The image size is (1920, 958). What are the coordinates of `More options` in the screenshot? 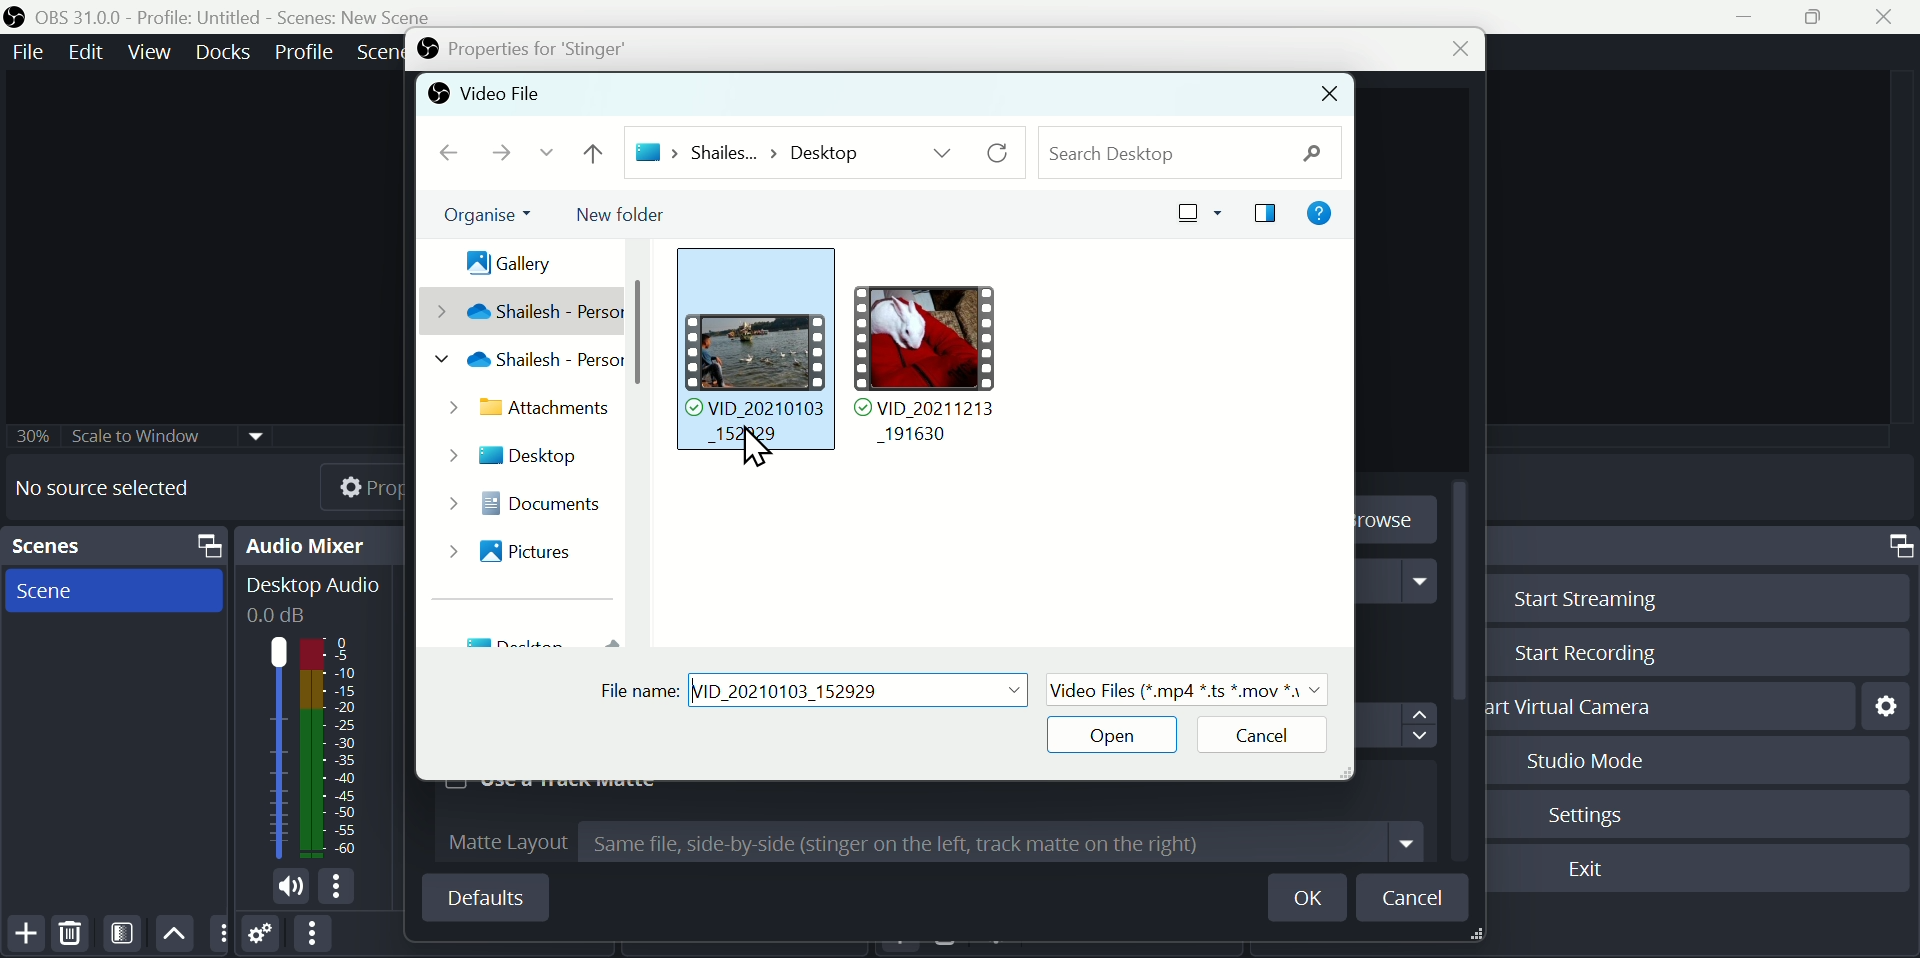 It's located at (311, 935).